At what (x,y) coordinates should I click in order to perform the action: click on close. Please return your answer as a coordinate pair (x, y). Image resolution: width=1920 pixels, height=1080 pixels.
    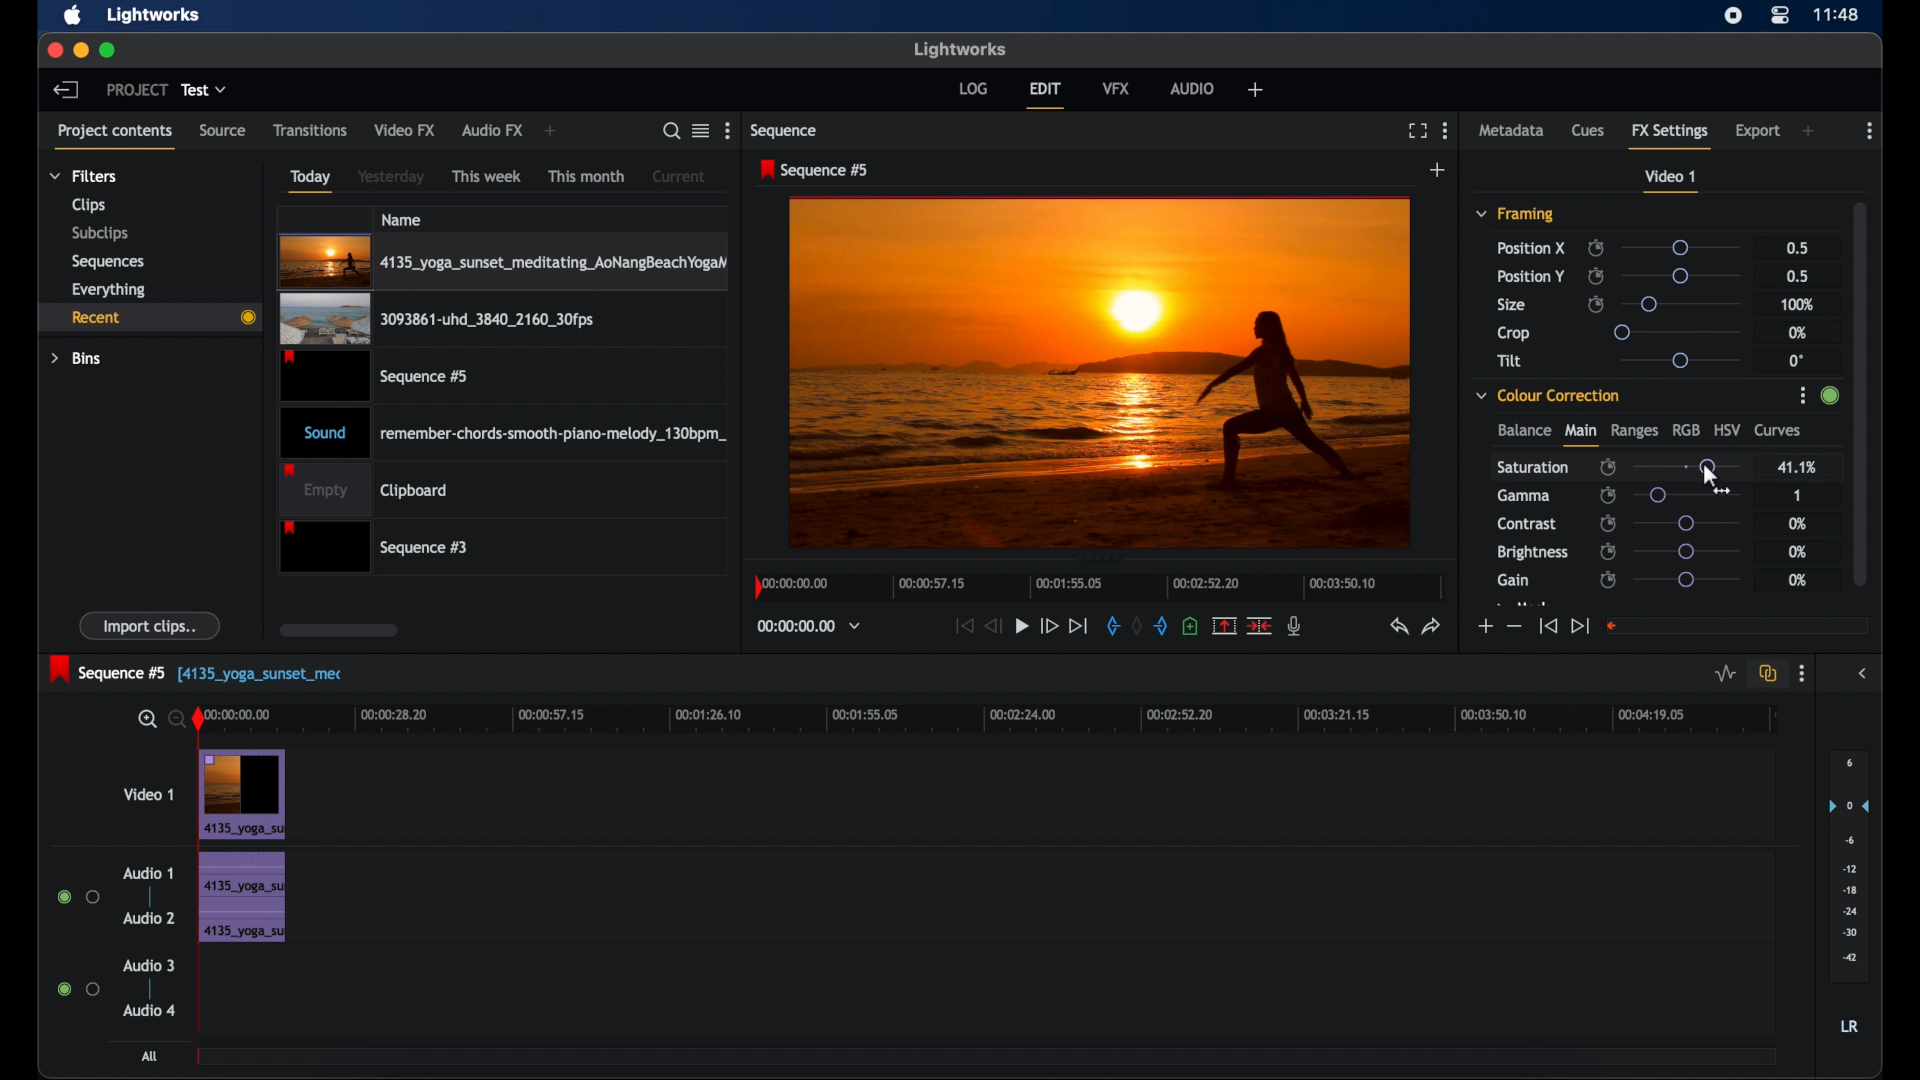
    Looking at the image, I should click on (50, 50).